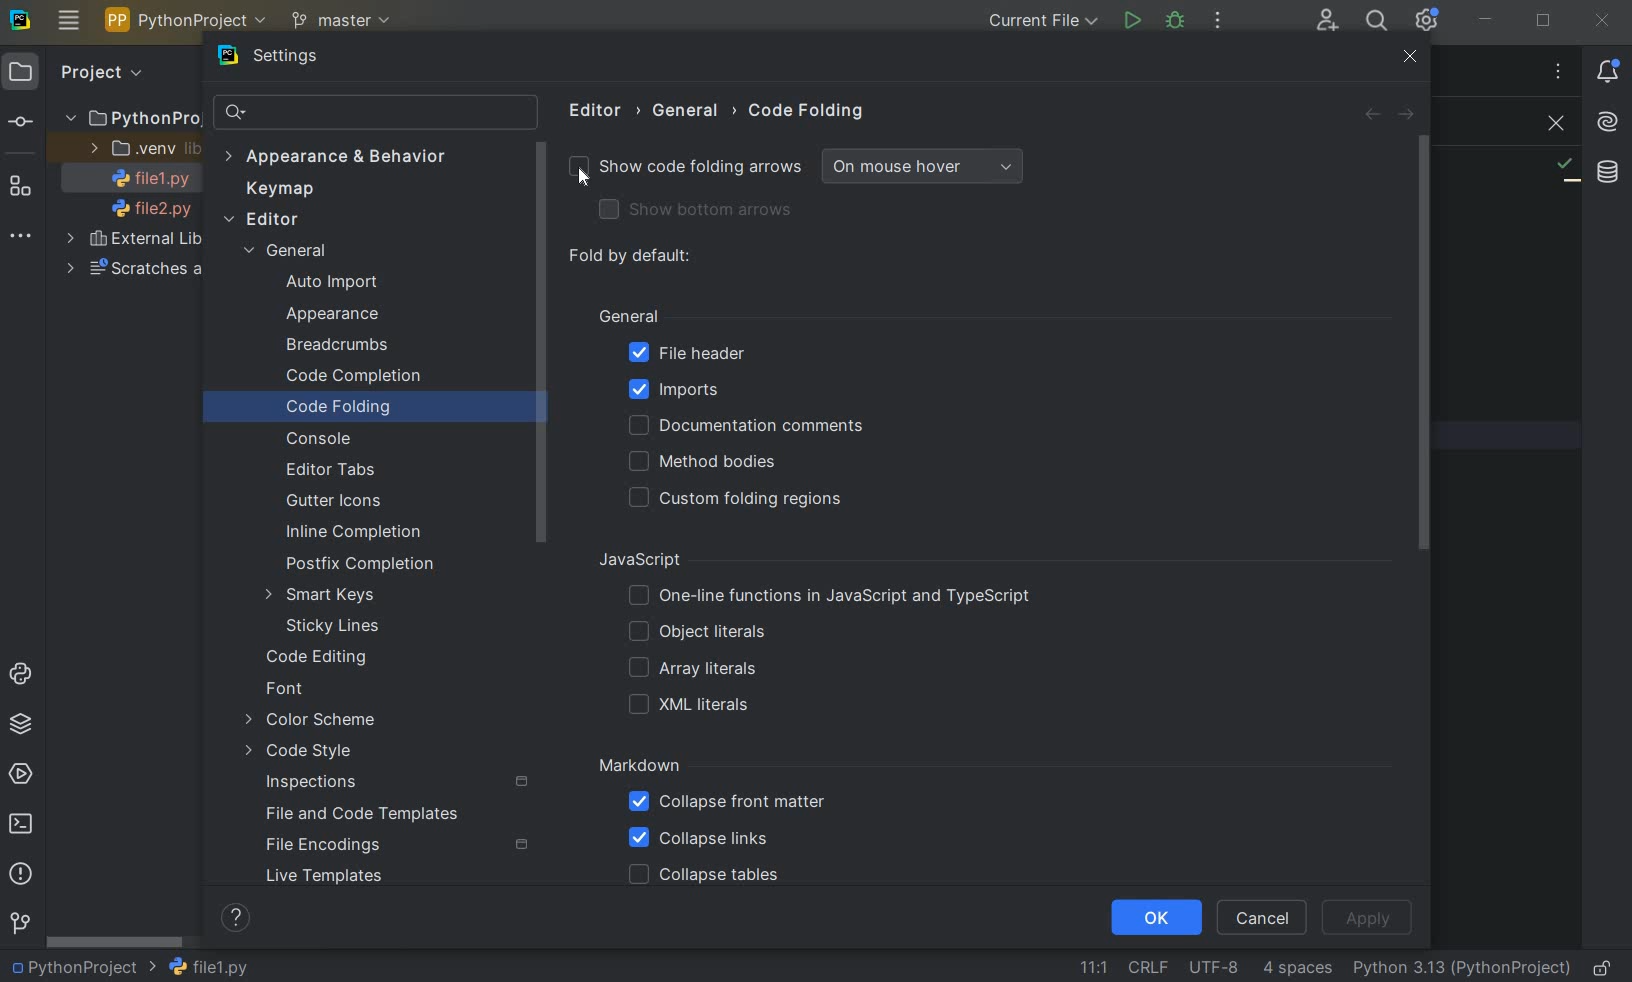 This screenshot has height=982, width=1632. Describe the element at coordinates (1154, 919) in the screenshot. I see `OK` at that location.